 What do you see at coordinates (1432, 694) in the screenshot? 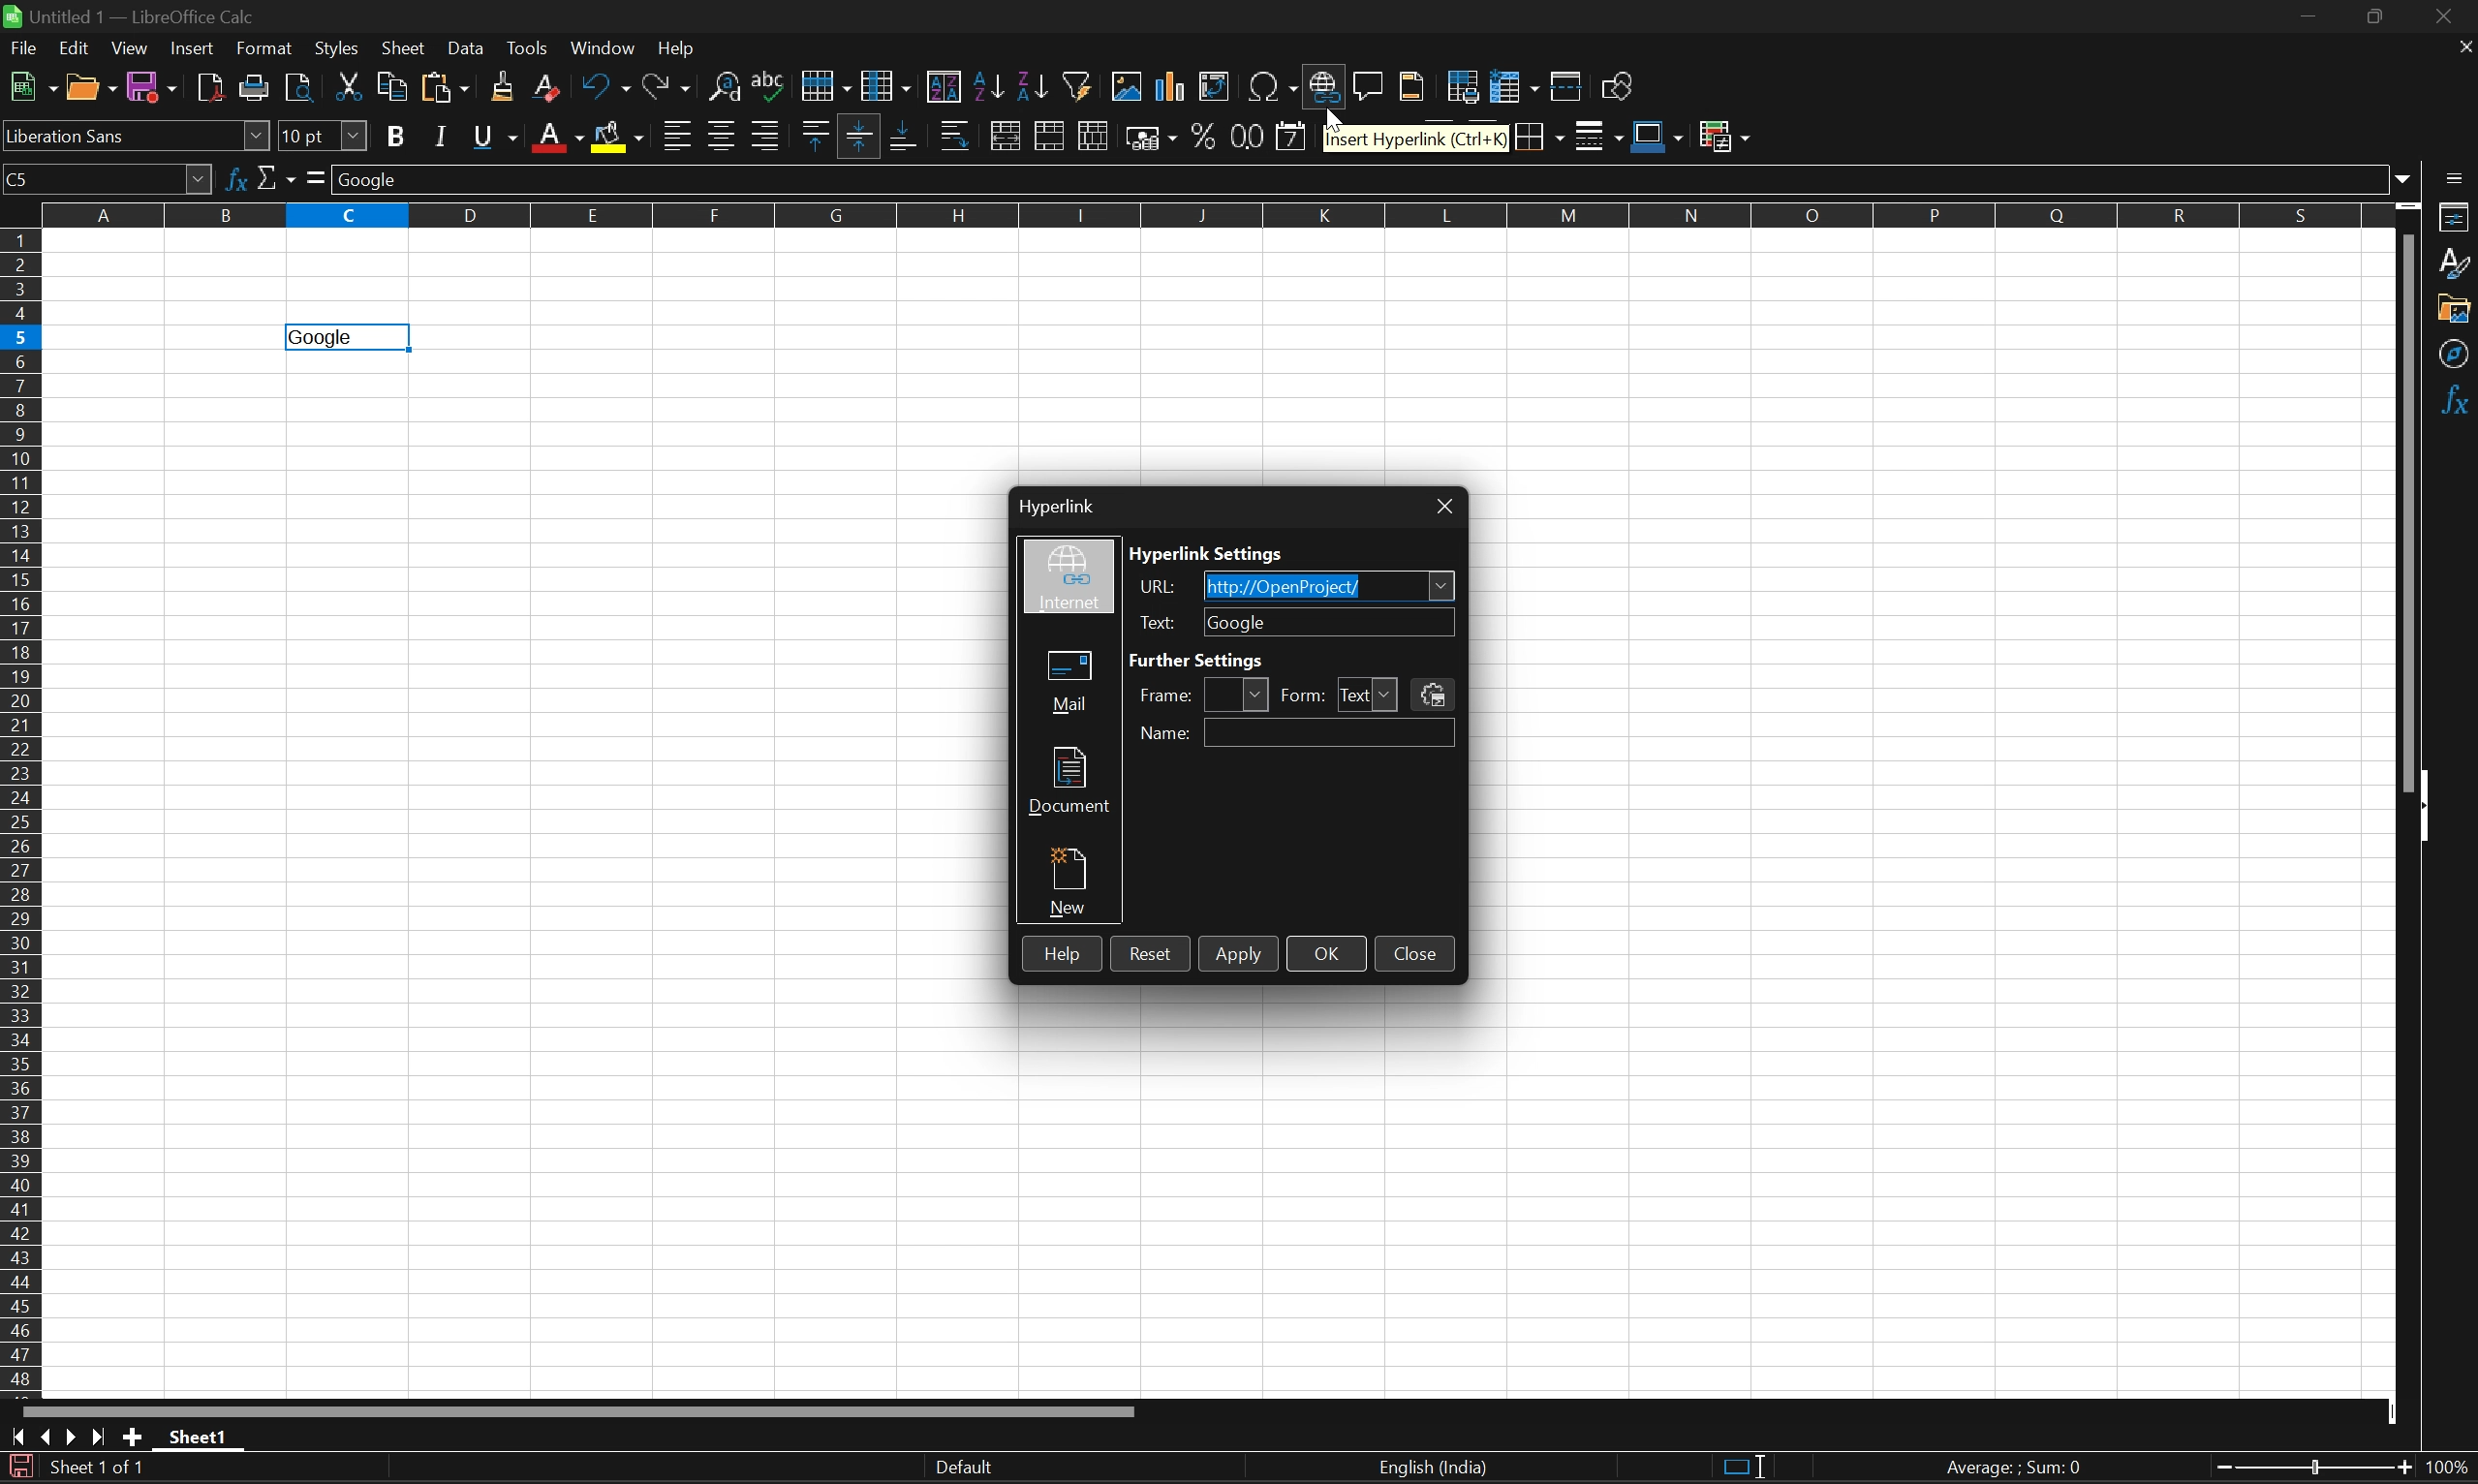
I see `Events` at bounding box center [1432, 694].